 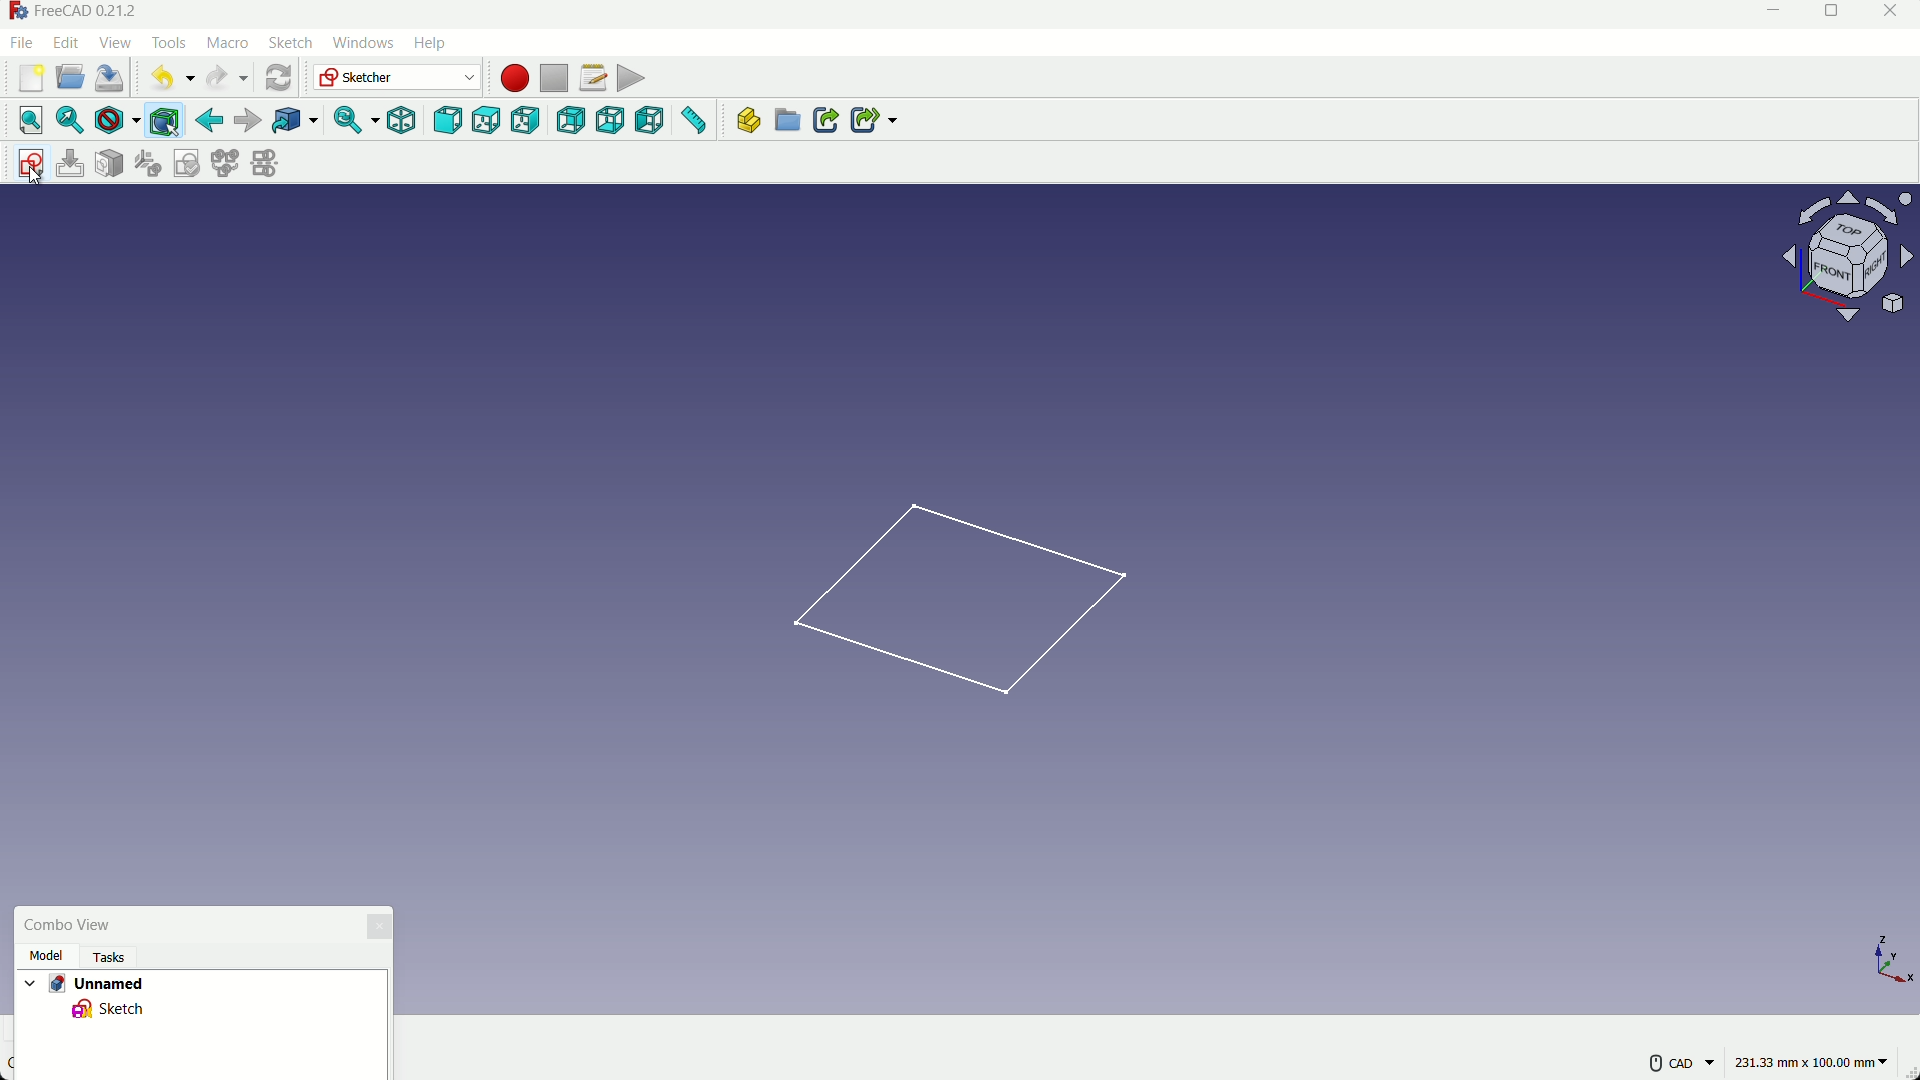 I want to click on windows menu, so click(x=362, y=43).